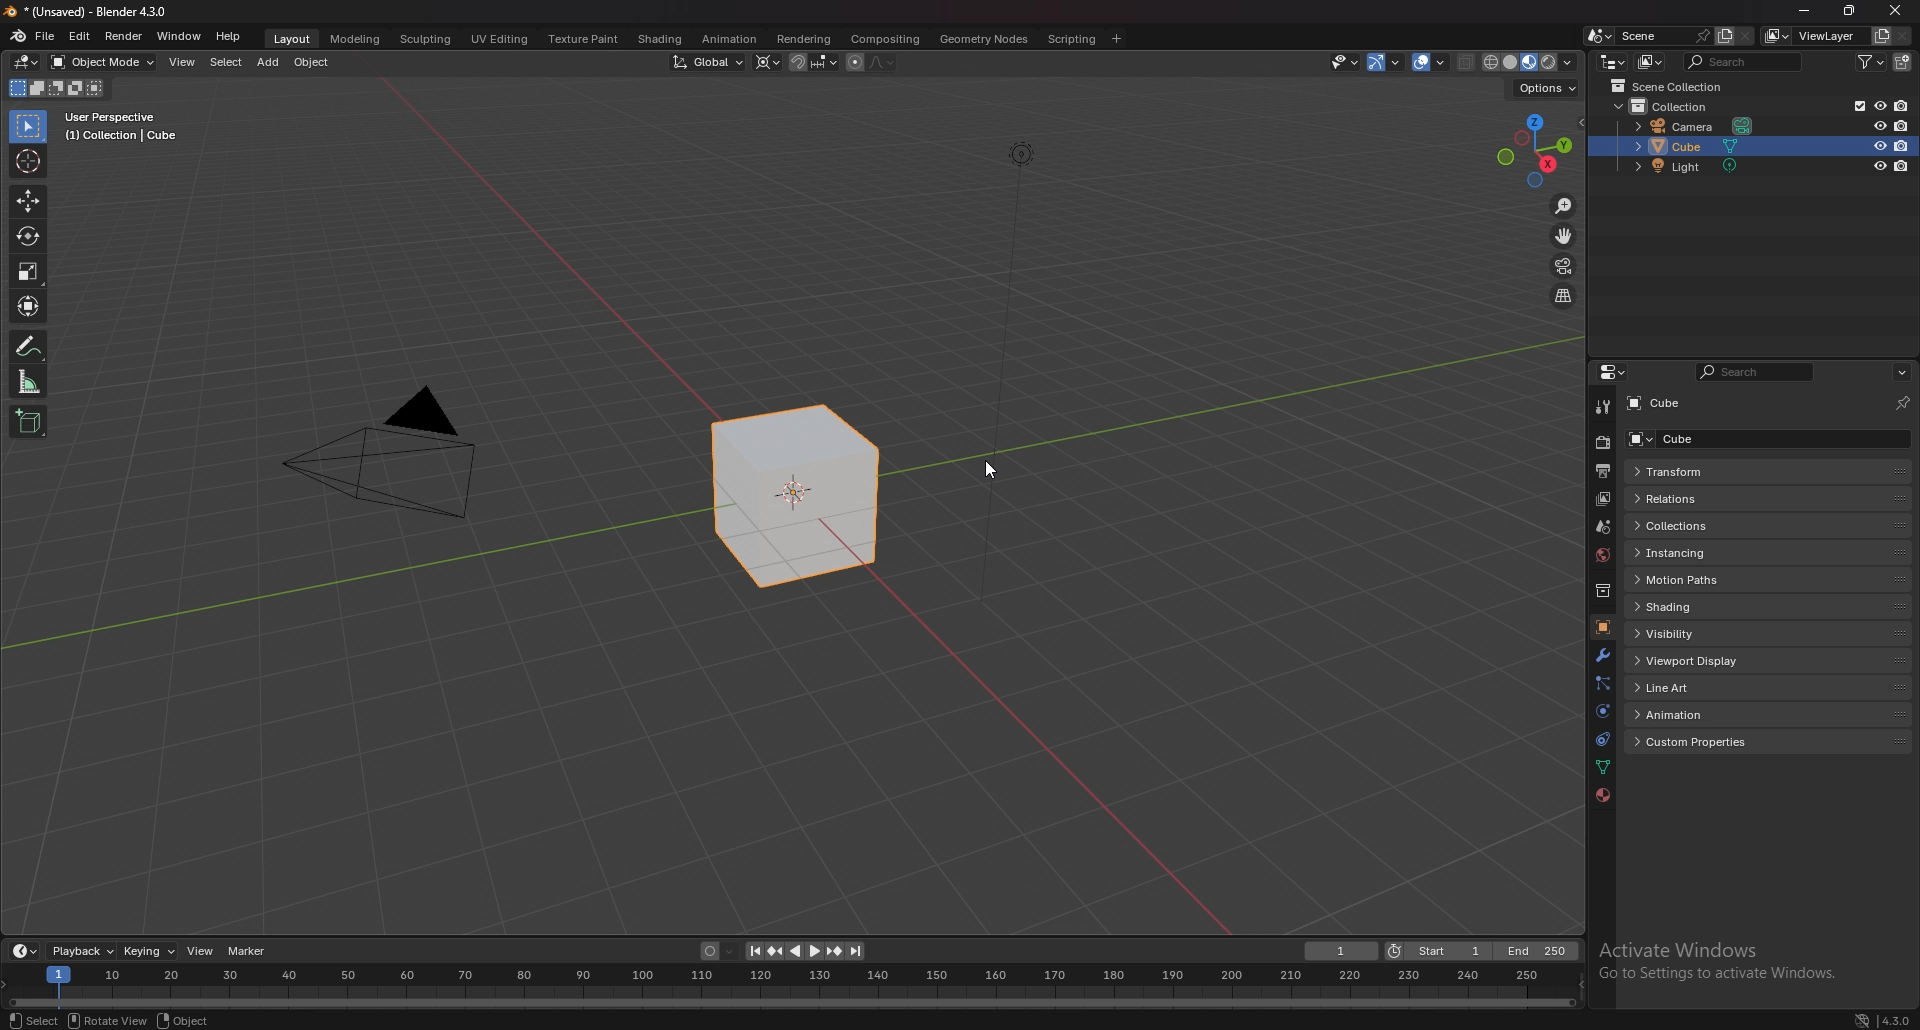 This screenshot has height=1030, width=1920. What do you see at coordinates (1698, 580) in the screenshot?
I see `motion paths` at bounding box center [1698, 580].